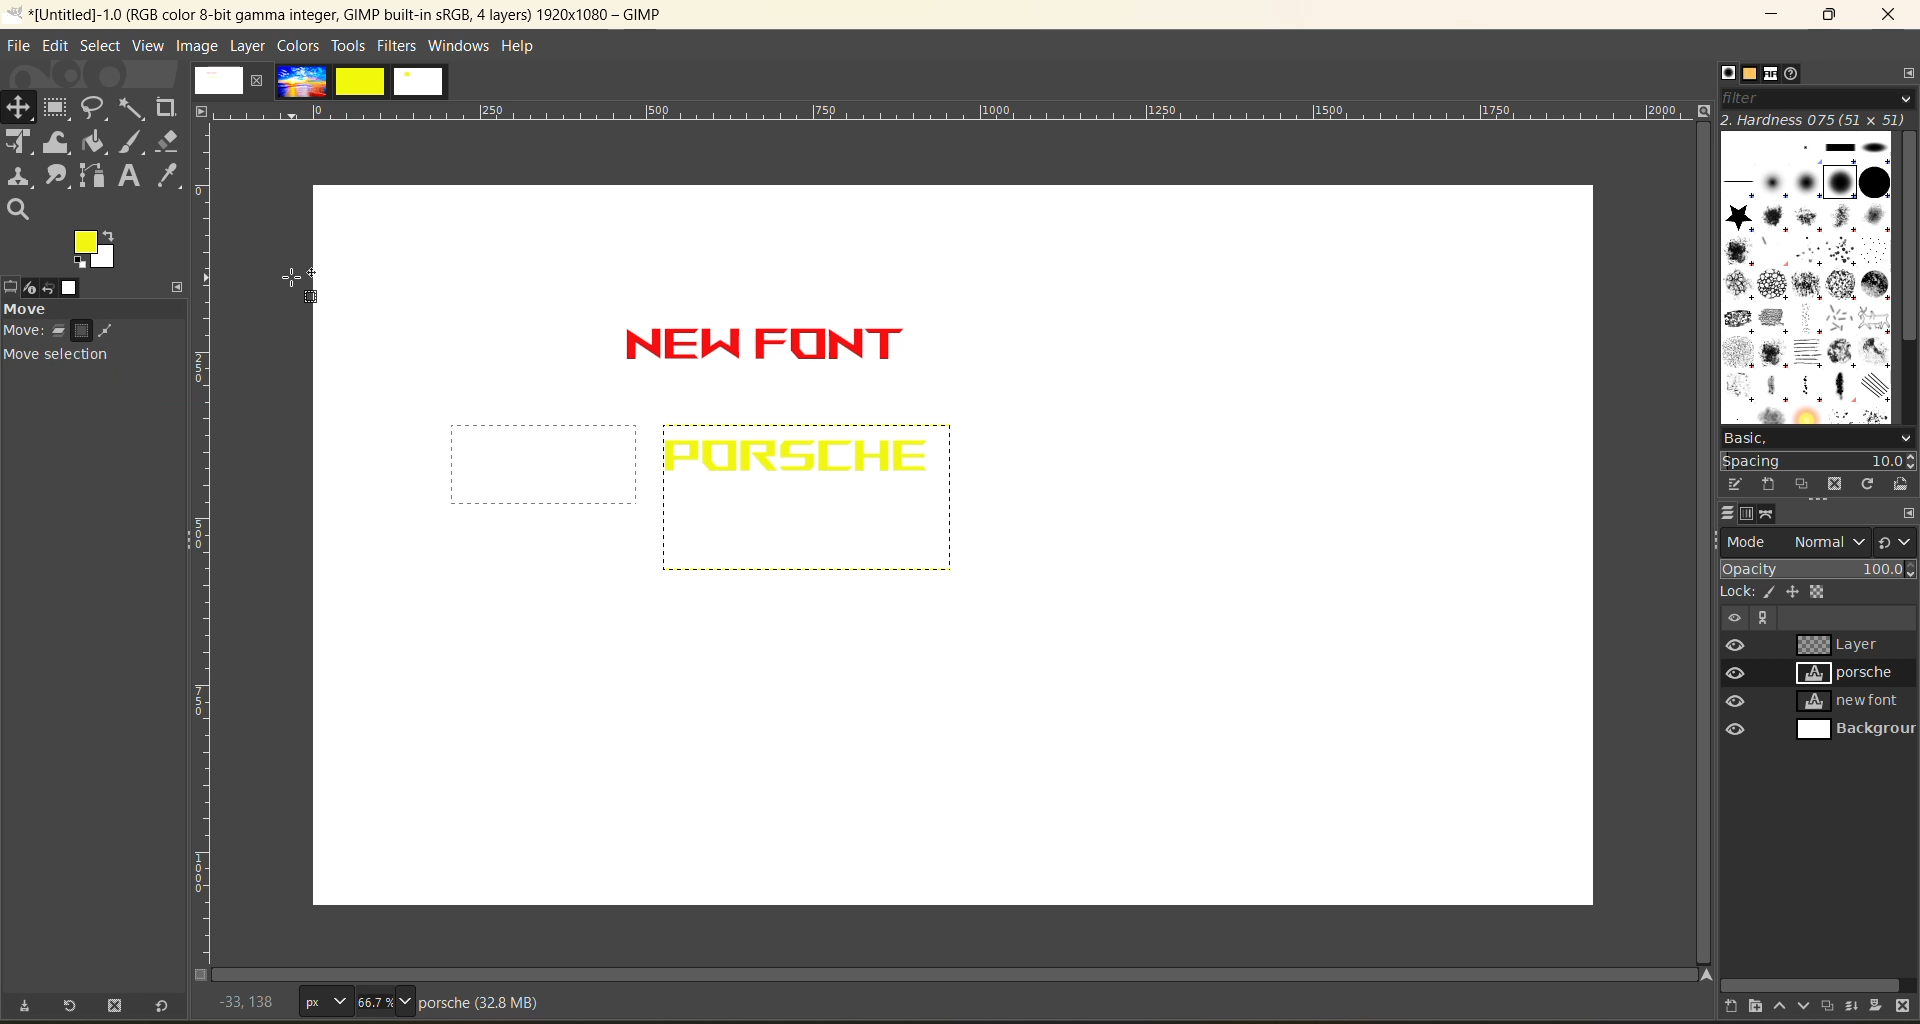  What do you see at coordinates (1774, 15) in the screenshot?
I see `minimize` at bounding box center [1774, 15].